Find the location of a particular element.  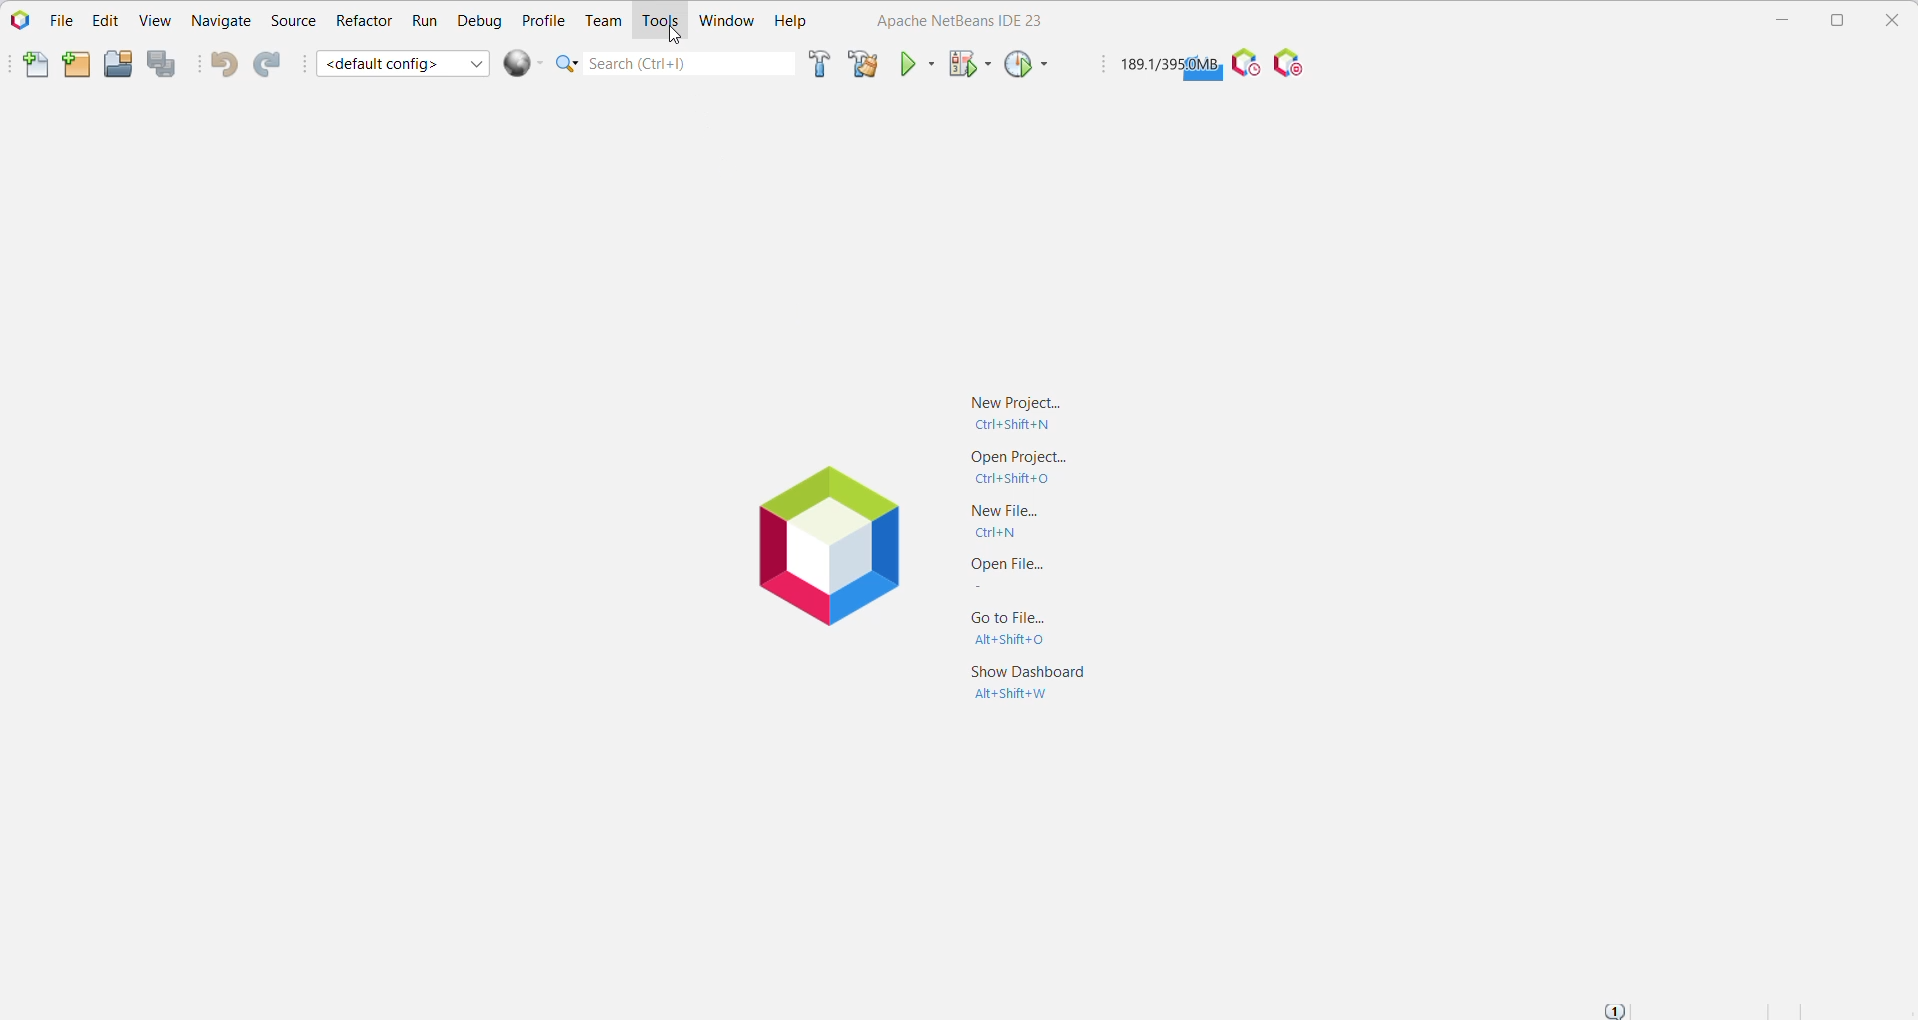

Window is located at coordinates (727, 23).